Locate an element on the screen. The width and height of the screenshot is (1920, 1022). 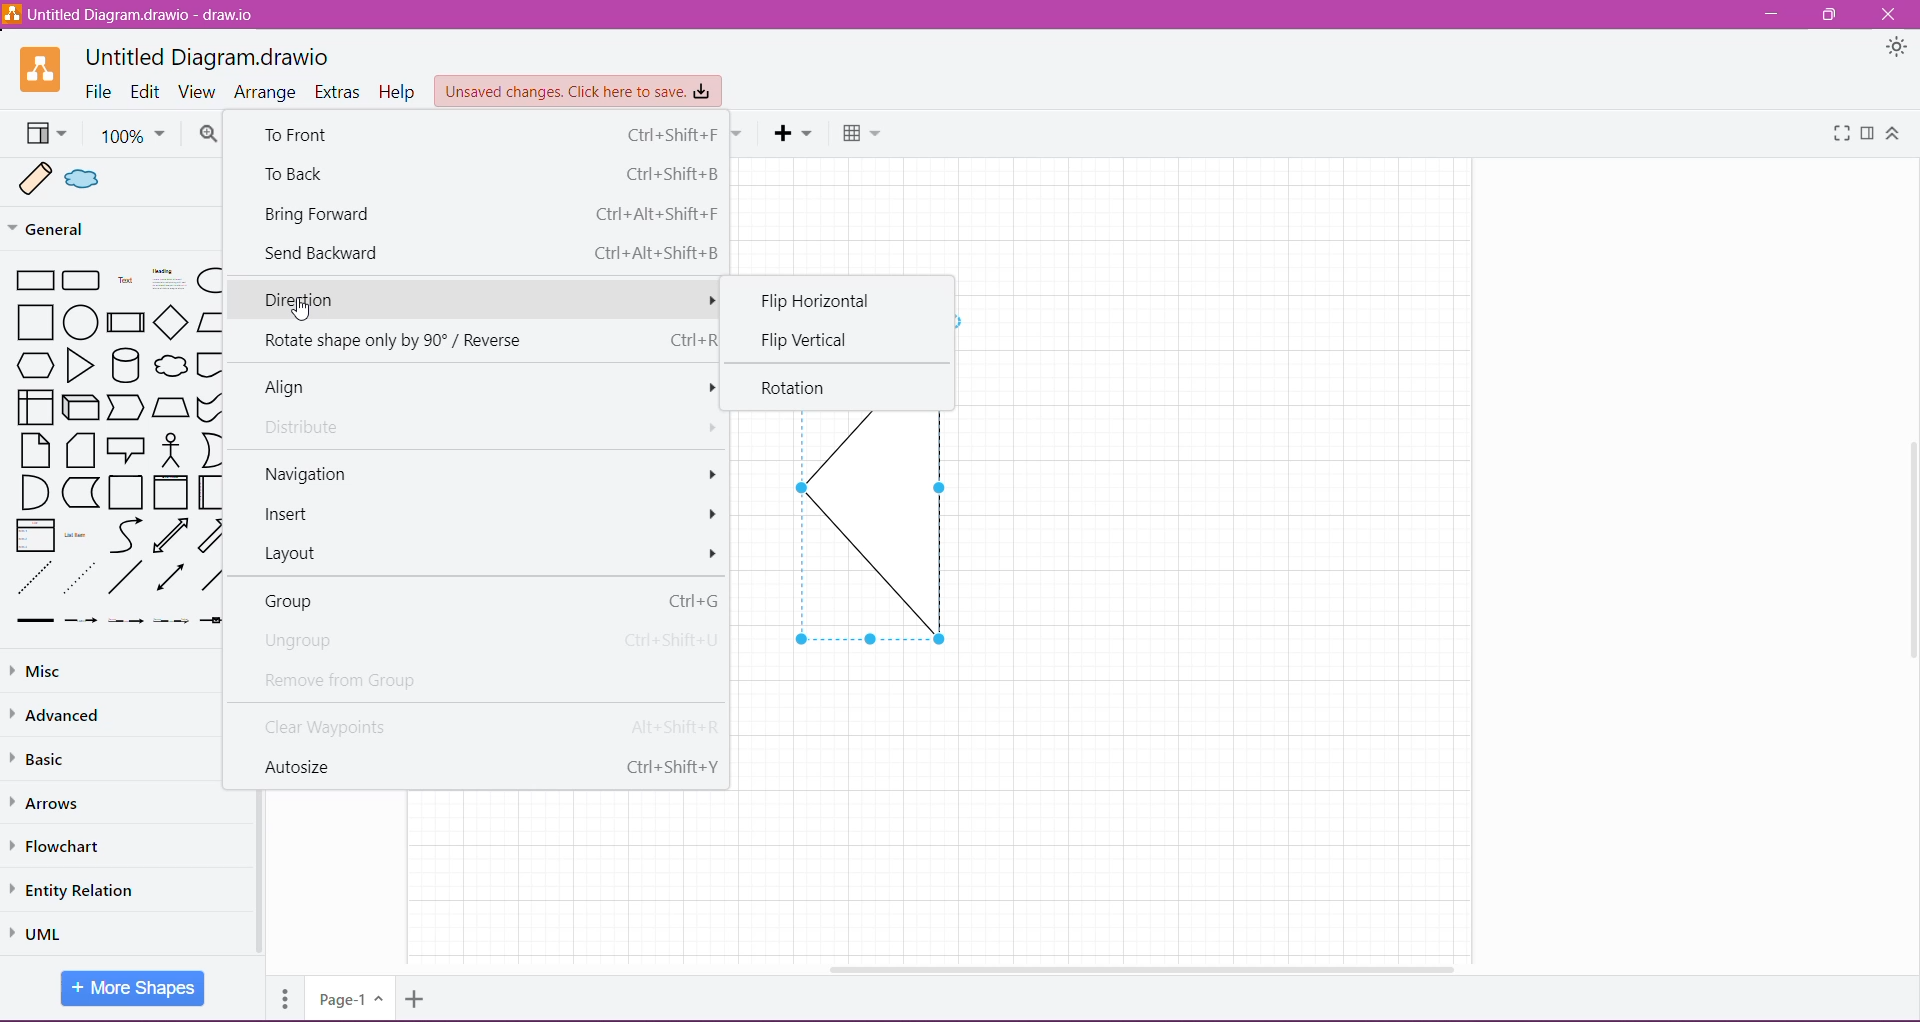
Flowchart is located at coordinates (57, 847).